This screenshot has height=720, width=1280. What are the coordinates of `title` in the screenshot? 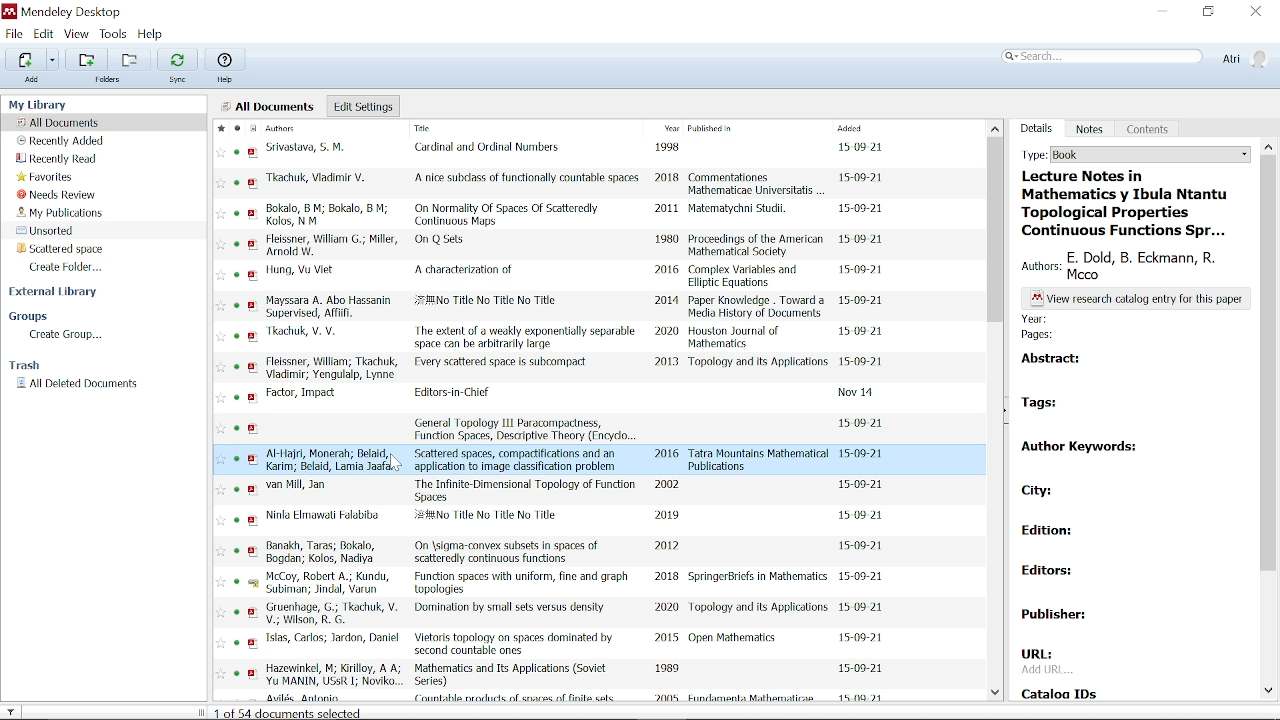 It's located at (527, 428).